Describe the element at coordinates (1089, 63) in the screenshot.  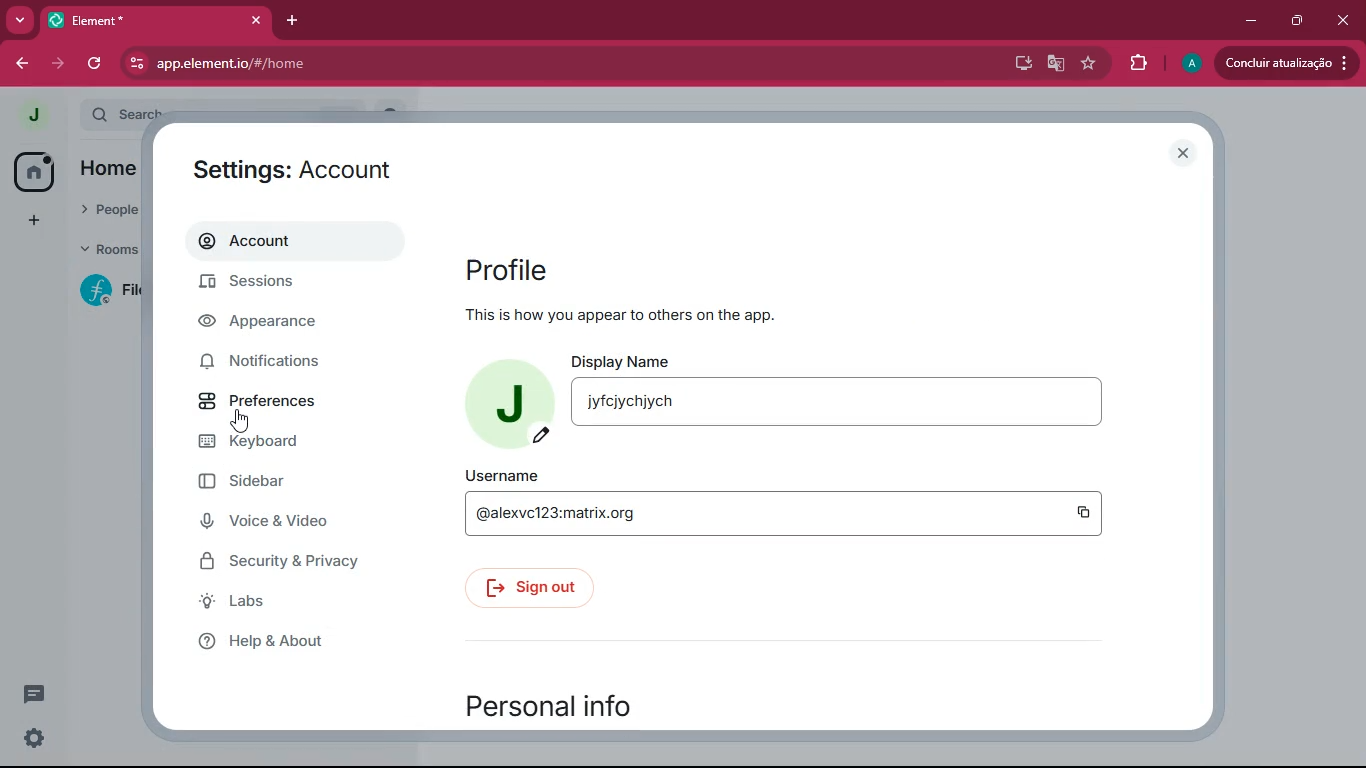
I see `favourite` at that location.